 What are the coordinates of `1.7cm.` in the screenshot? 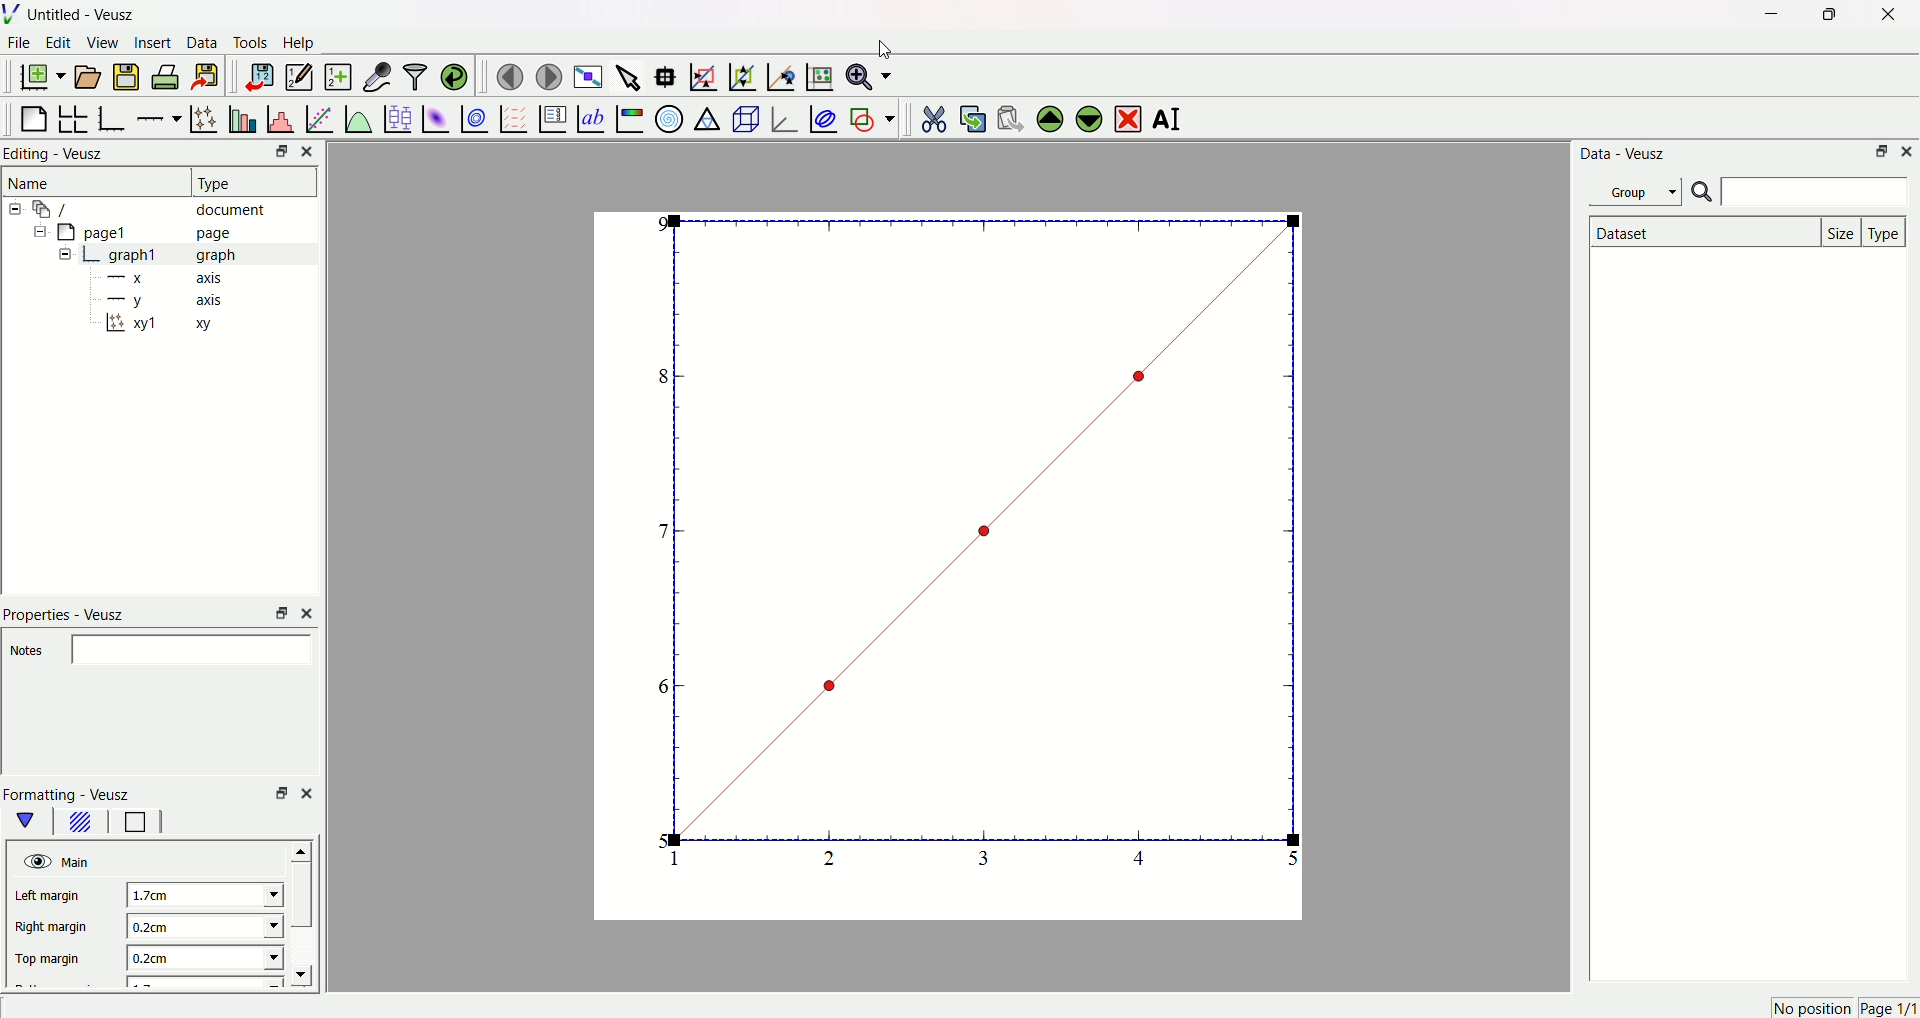 It's located at (198, 894).